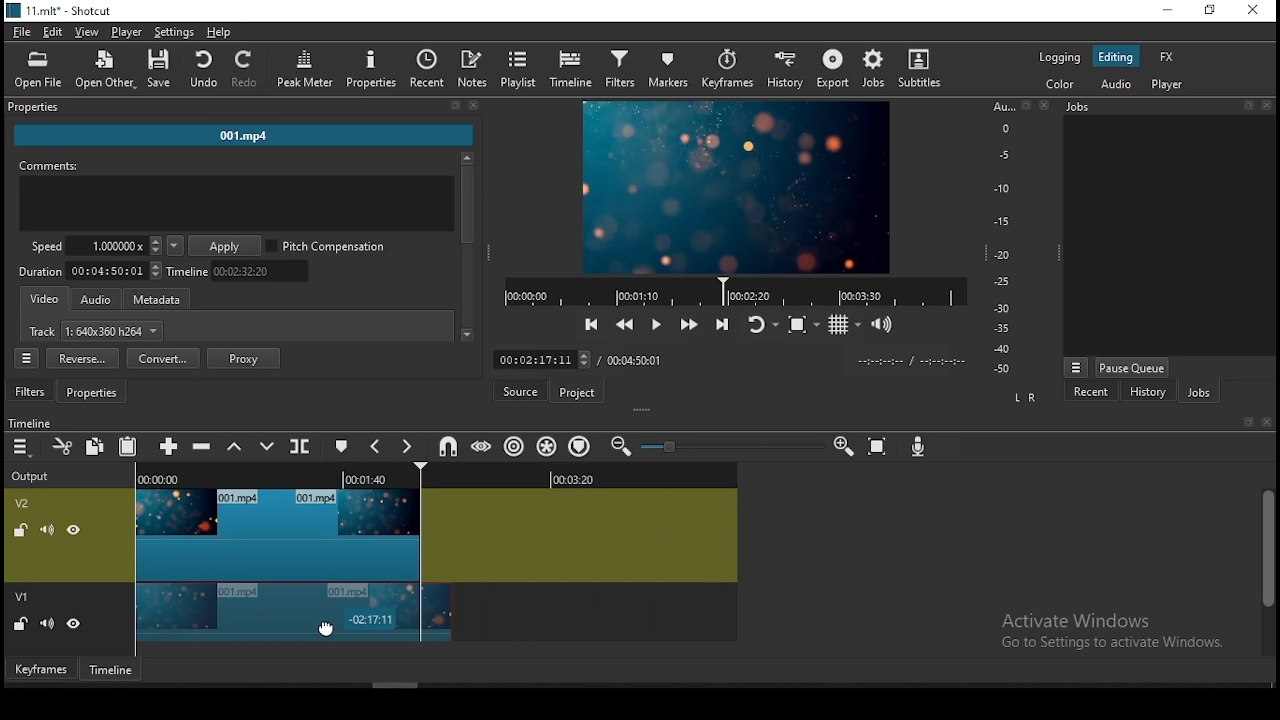 The image size is (1280, 720). What do you see at coordinates (131, 33) in the screenshot?
I see `player` at bounding box center [131, 33].